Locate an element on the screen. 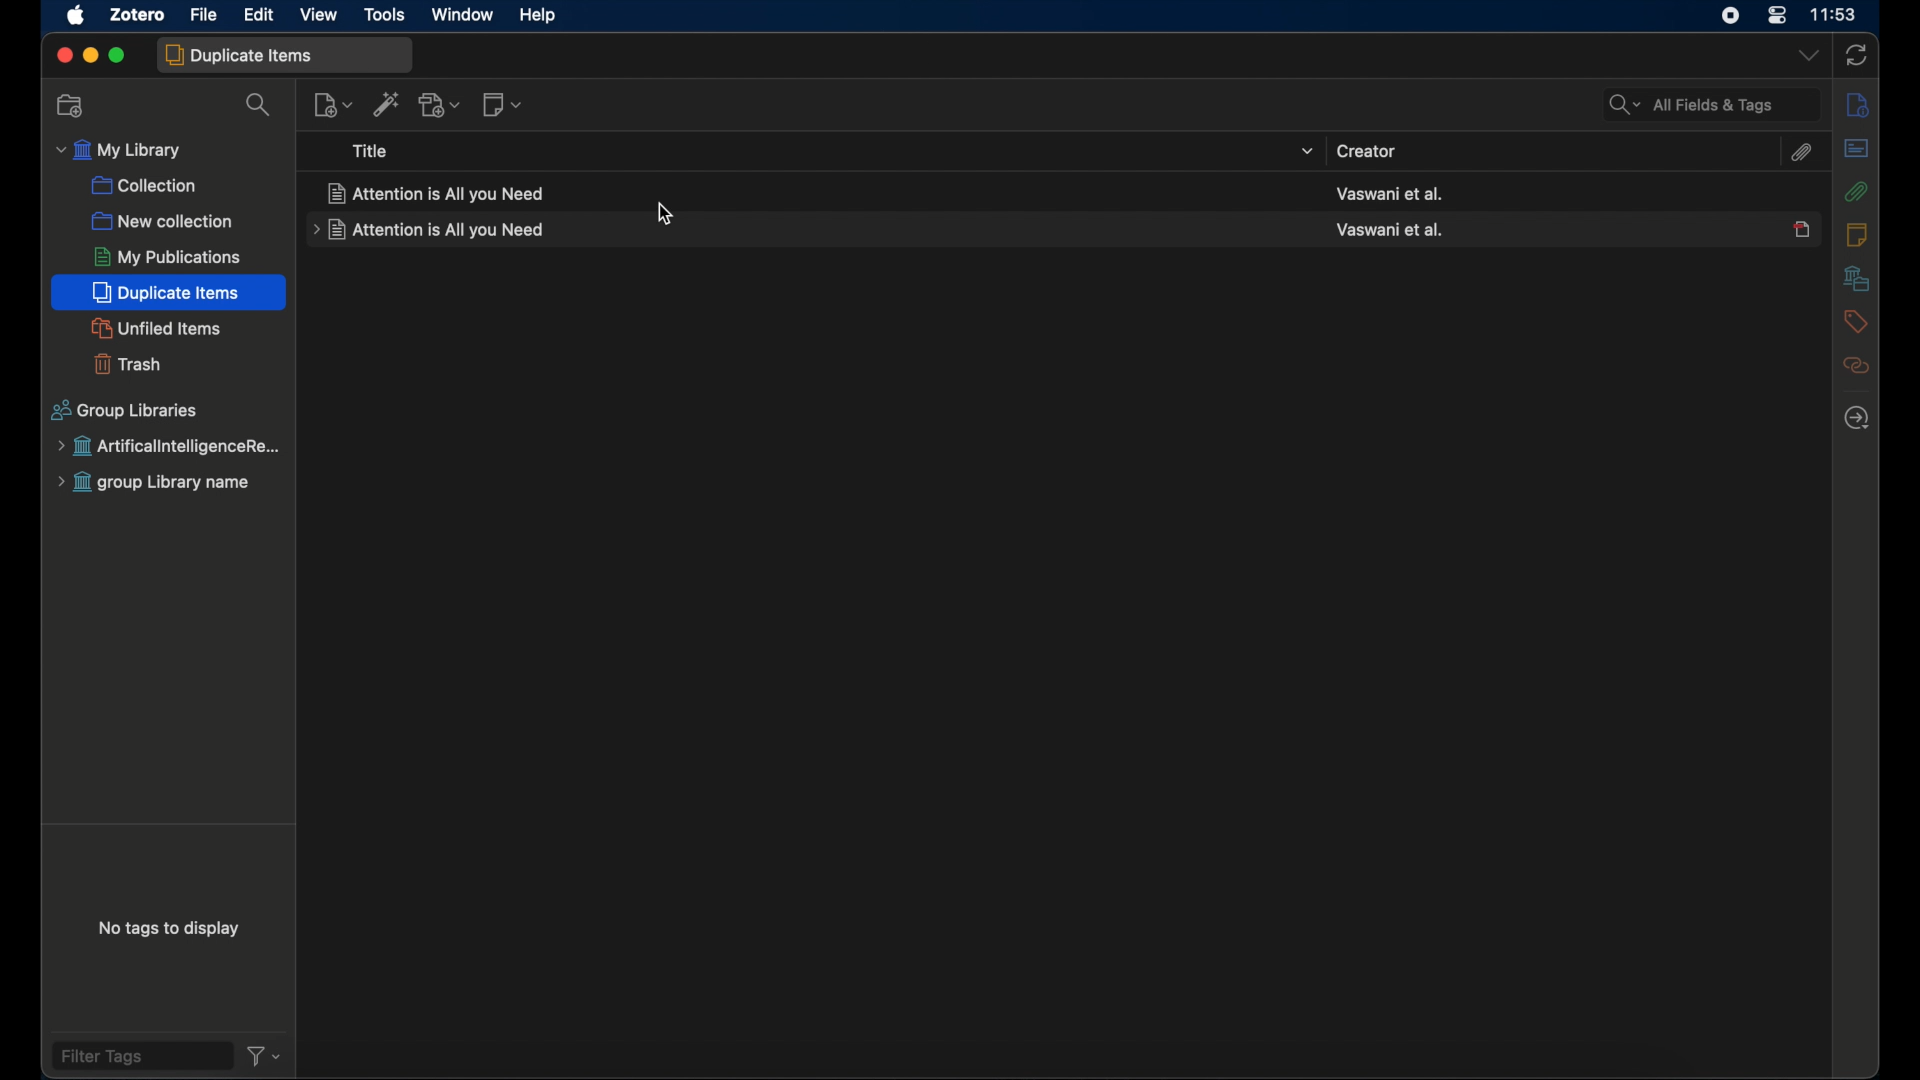  attachments is located at coordinates (1800, 152).